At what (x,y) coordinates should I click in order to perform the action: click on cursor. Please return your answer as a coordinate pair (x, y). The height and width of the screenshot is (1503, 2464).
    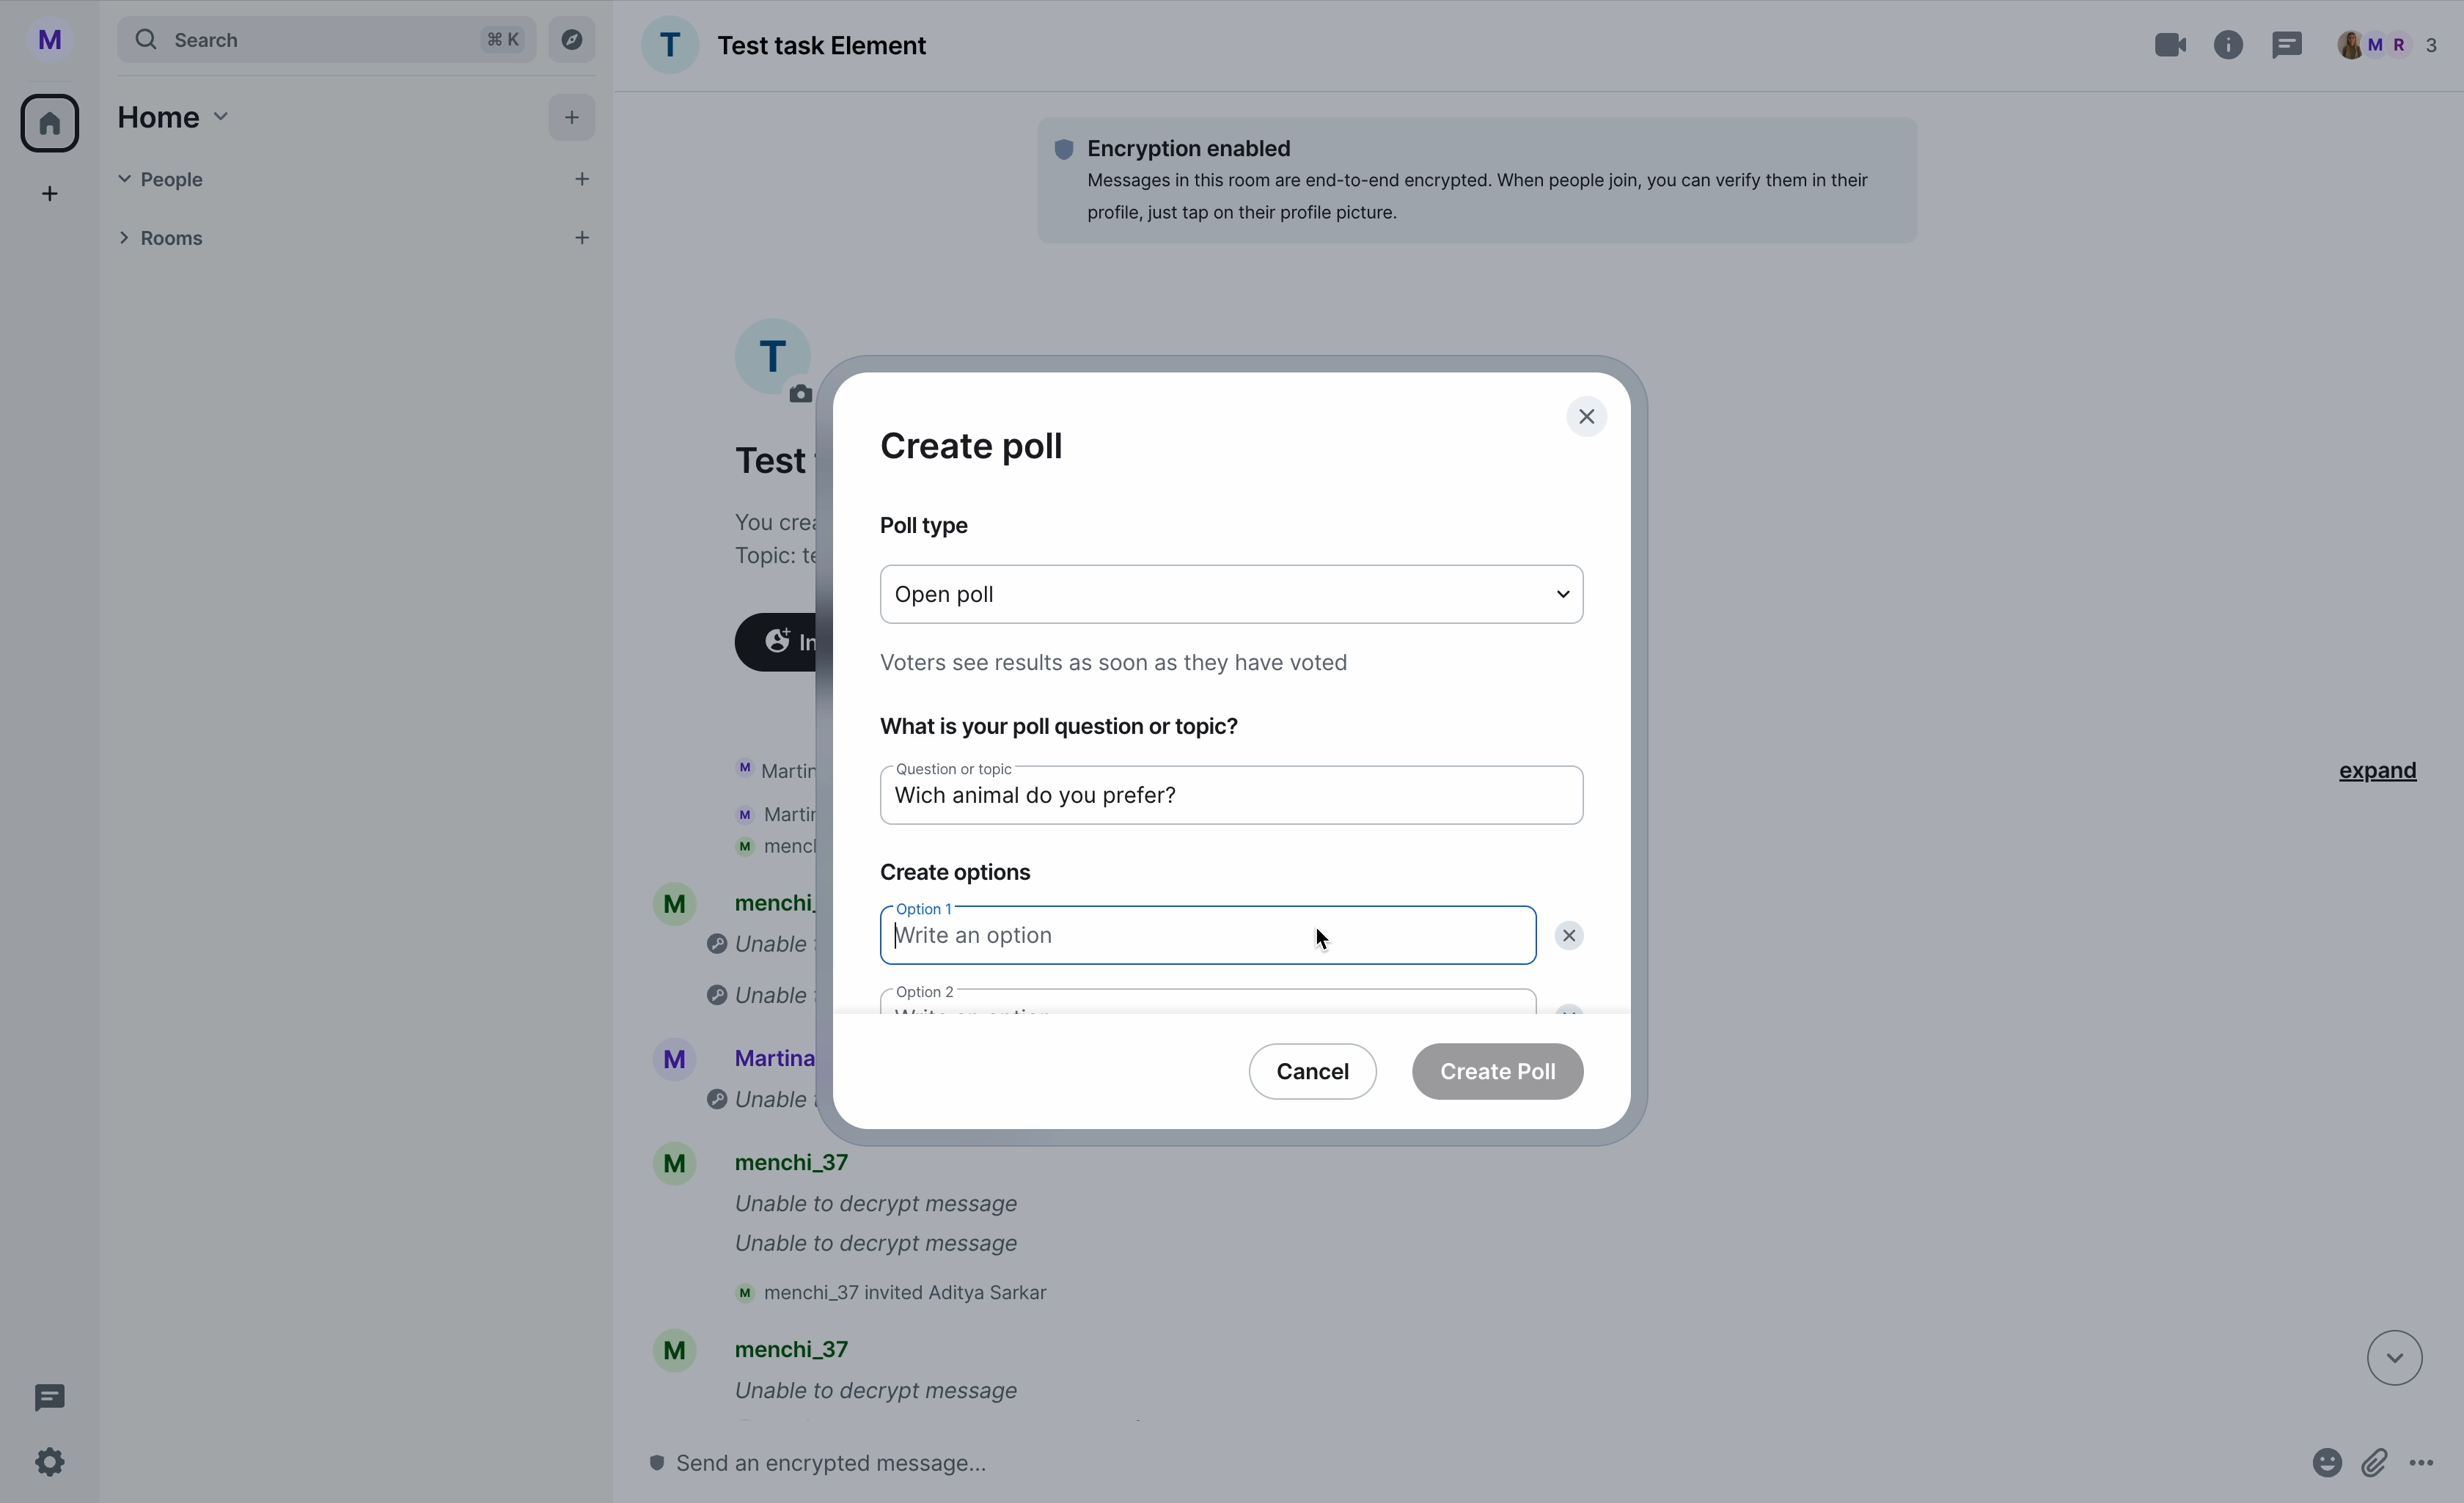
    Looking at the image, I should click on (1323, 934).